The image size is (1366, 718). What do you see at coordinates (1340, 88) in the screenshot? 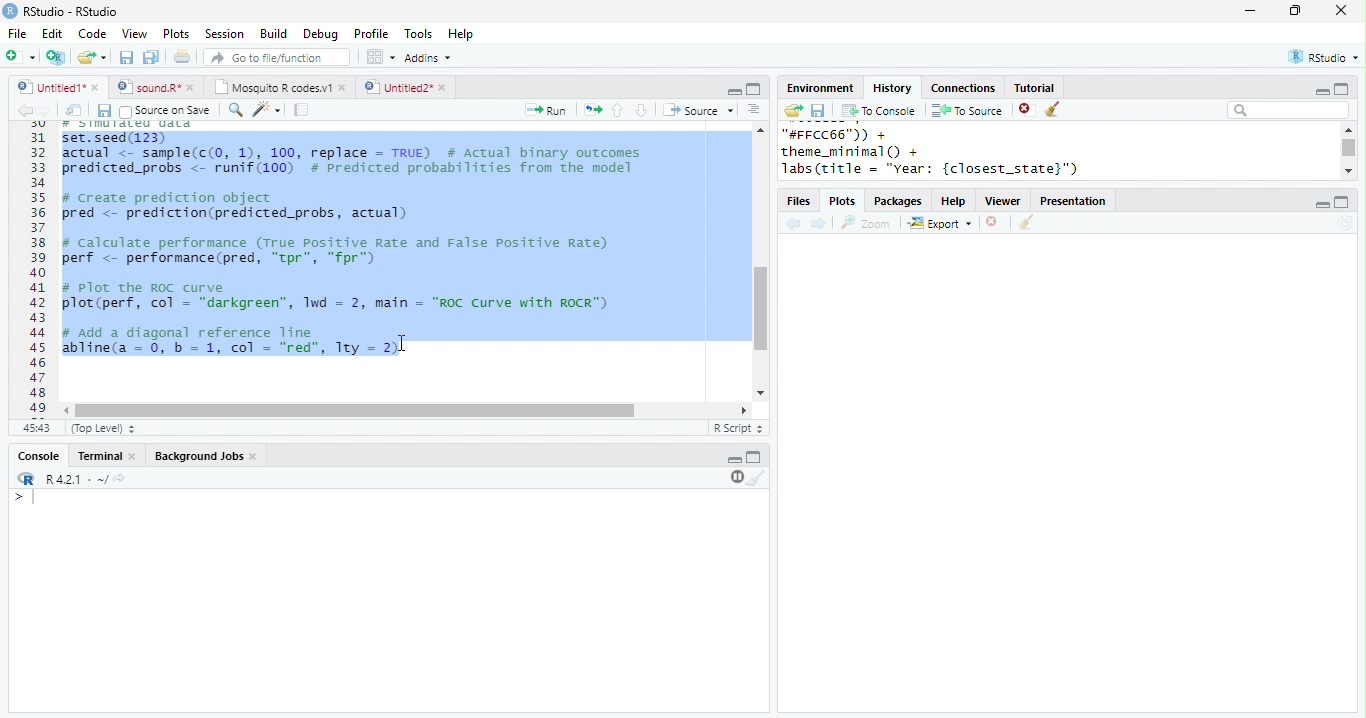
I see `maximize` at bounding box center [1340, 88].